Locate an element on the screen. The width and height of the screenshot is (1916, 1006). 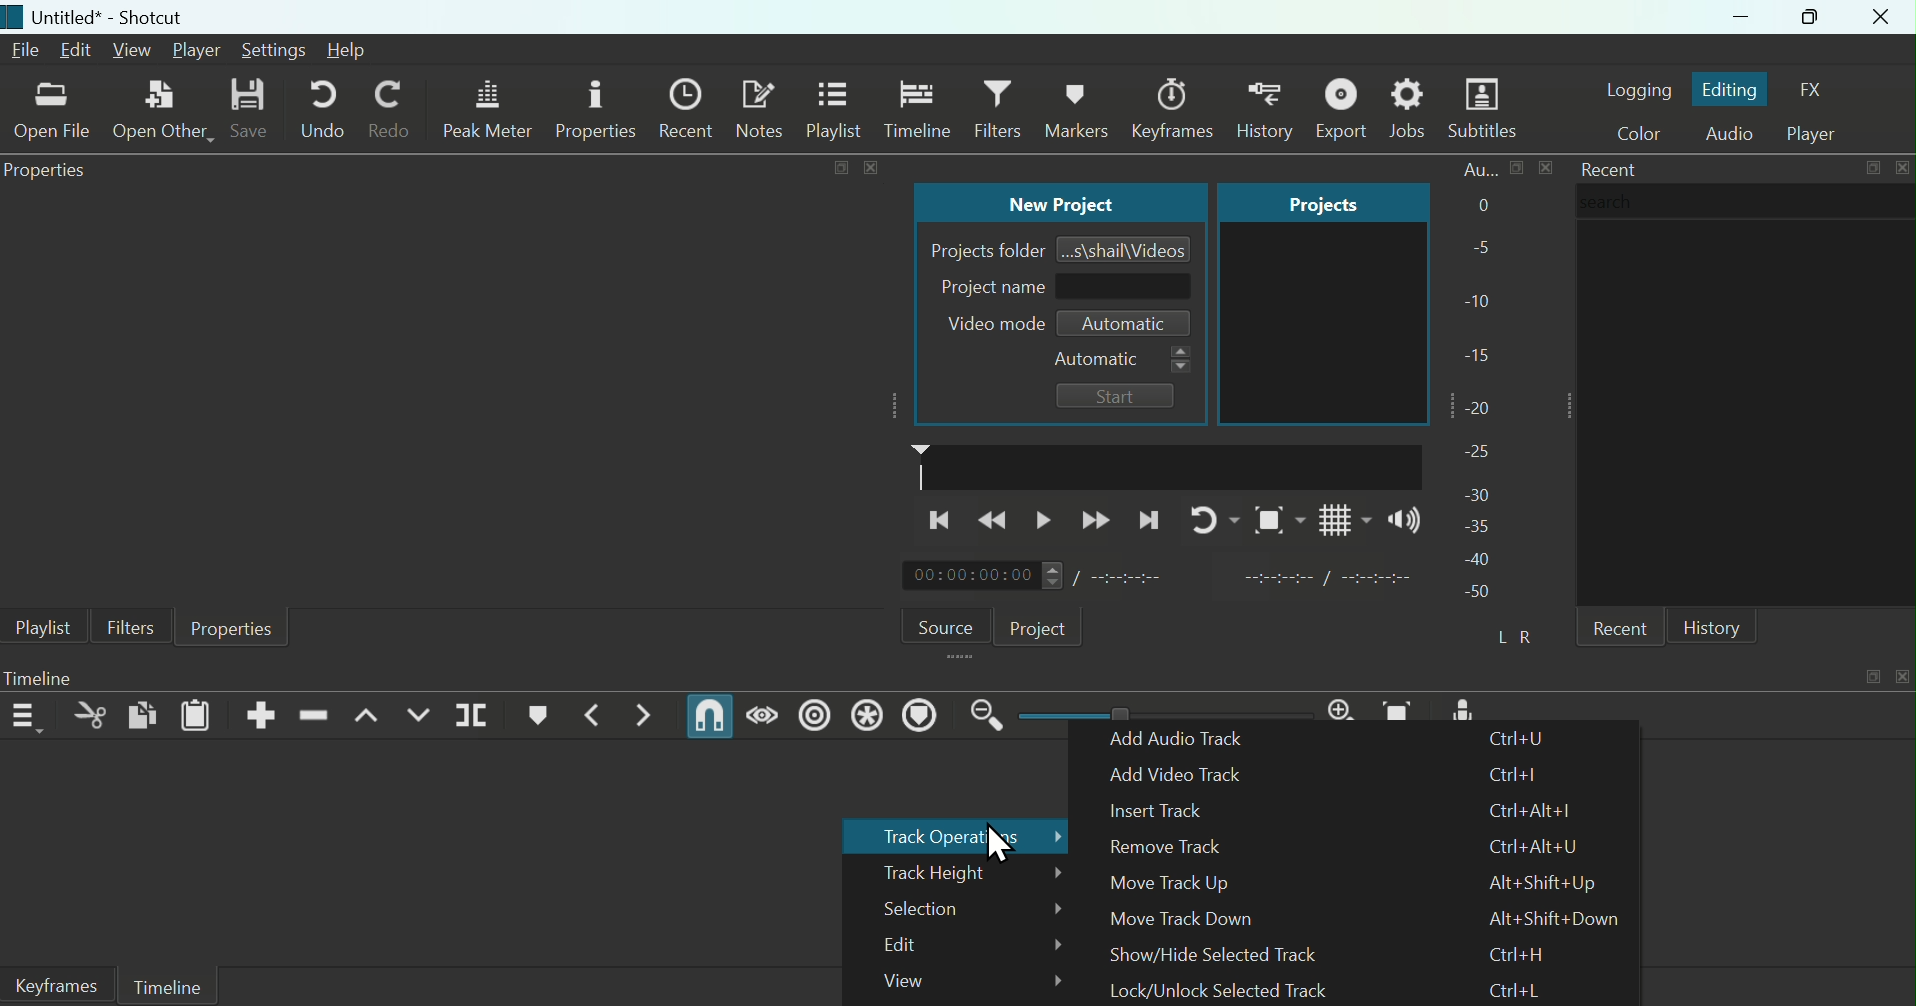
Ripple Markers is located at coordinates (923, 717).